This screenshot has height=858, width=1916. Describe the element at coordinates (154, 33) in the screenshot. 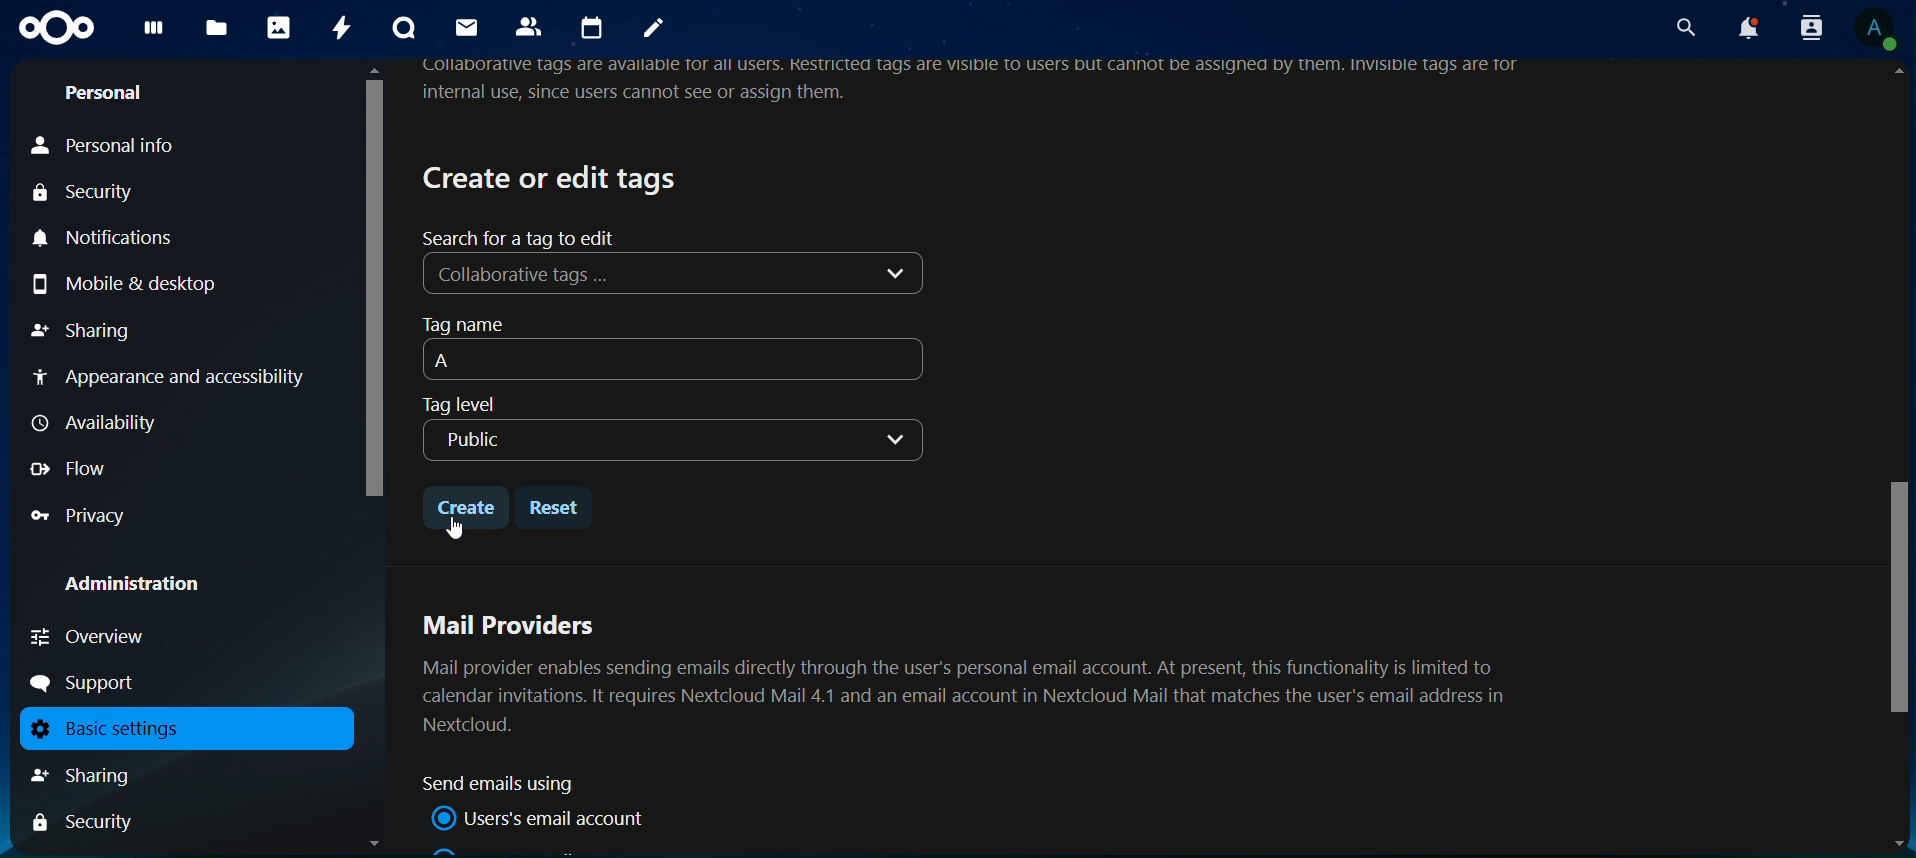

I see `dashboard` at that location.